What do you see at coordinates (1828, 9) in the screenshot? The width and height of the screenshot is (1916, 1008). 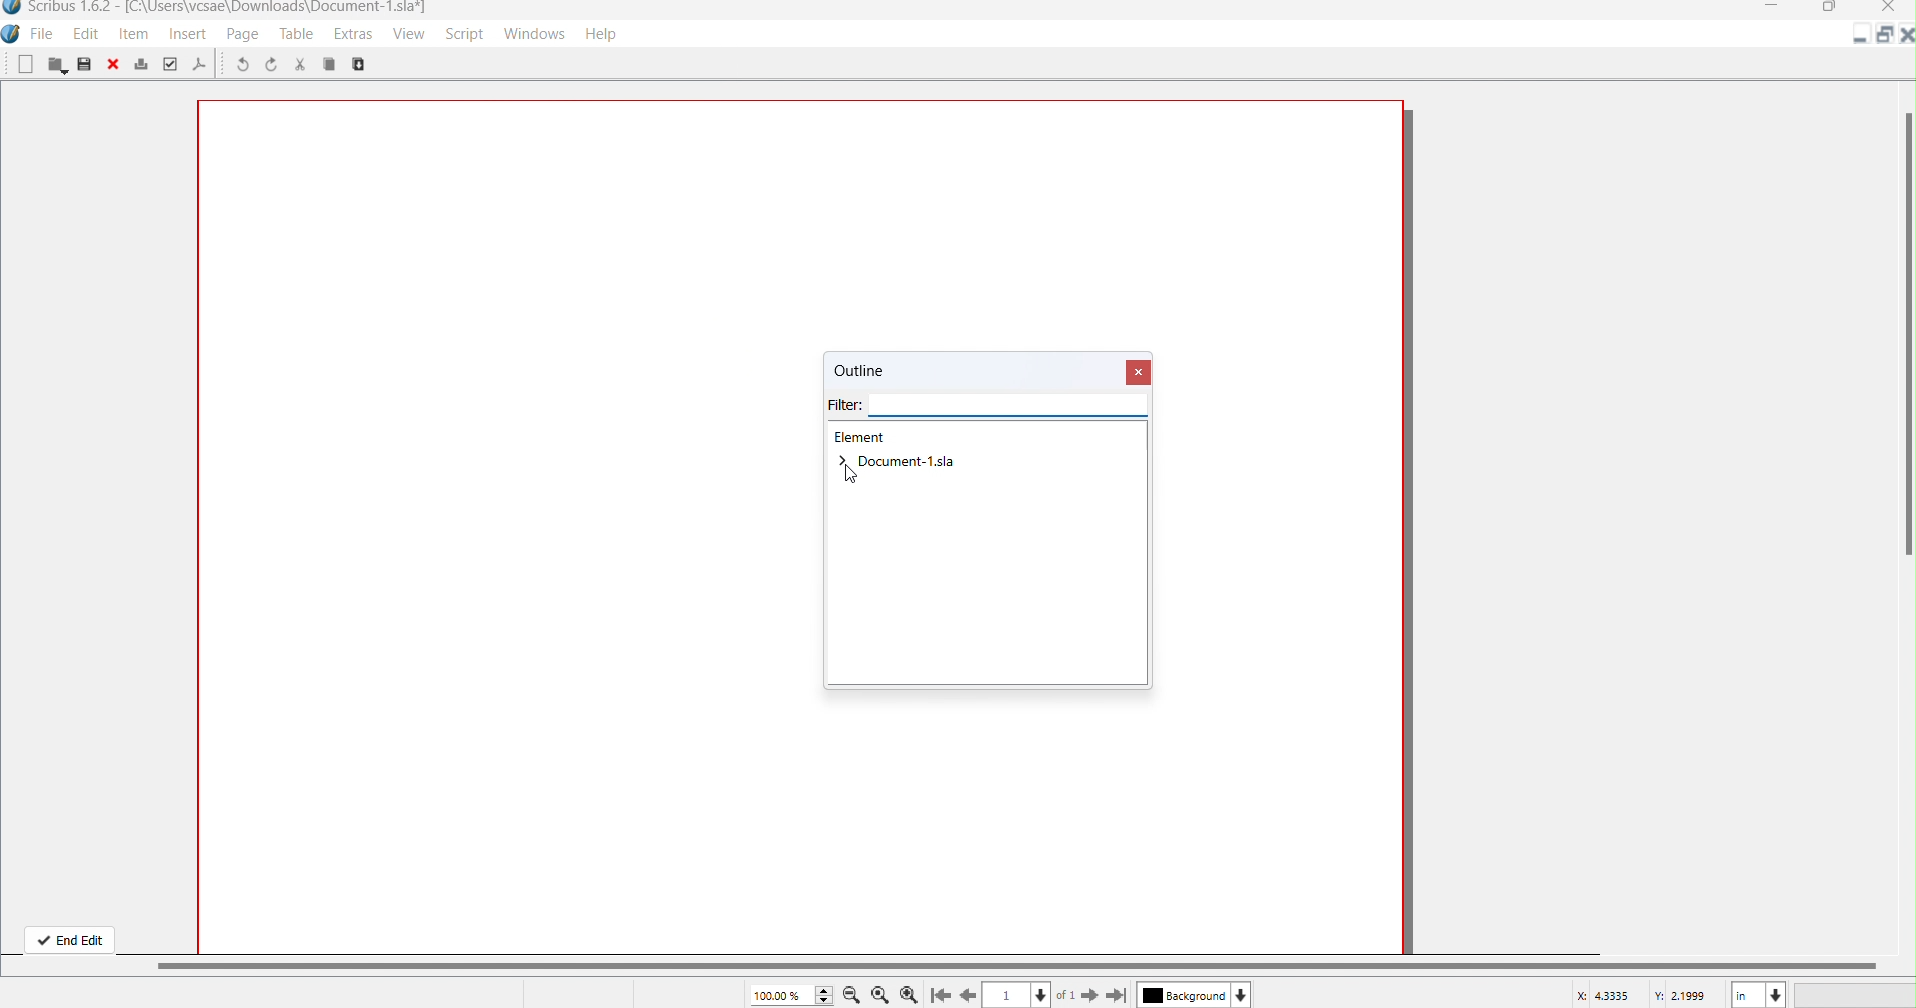 I see `Box` at bounding box center [1828, 9].